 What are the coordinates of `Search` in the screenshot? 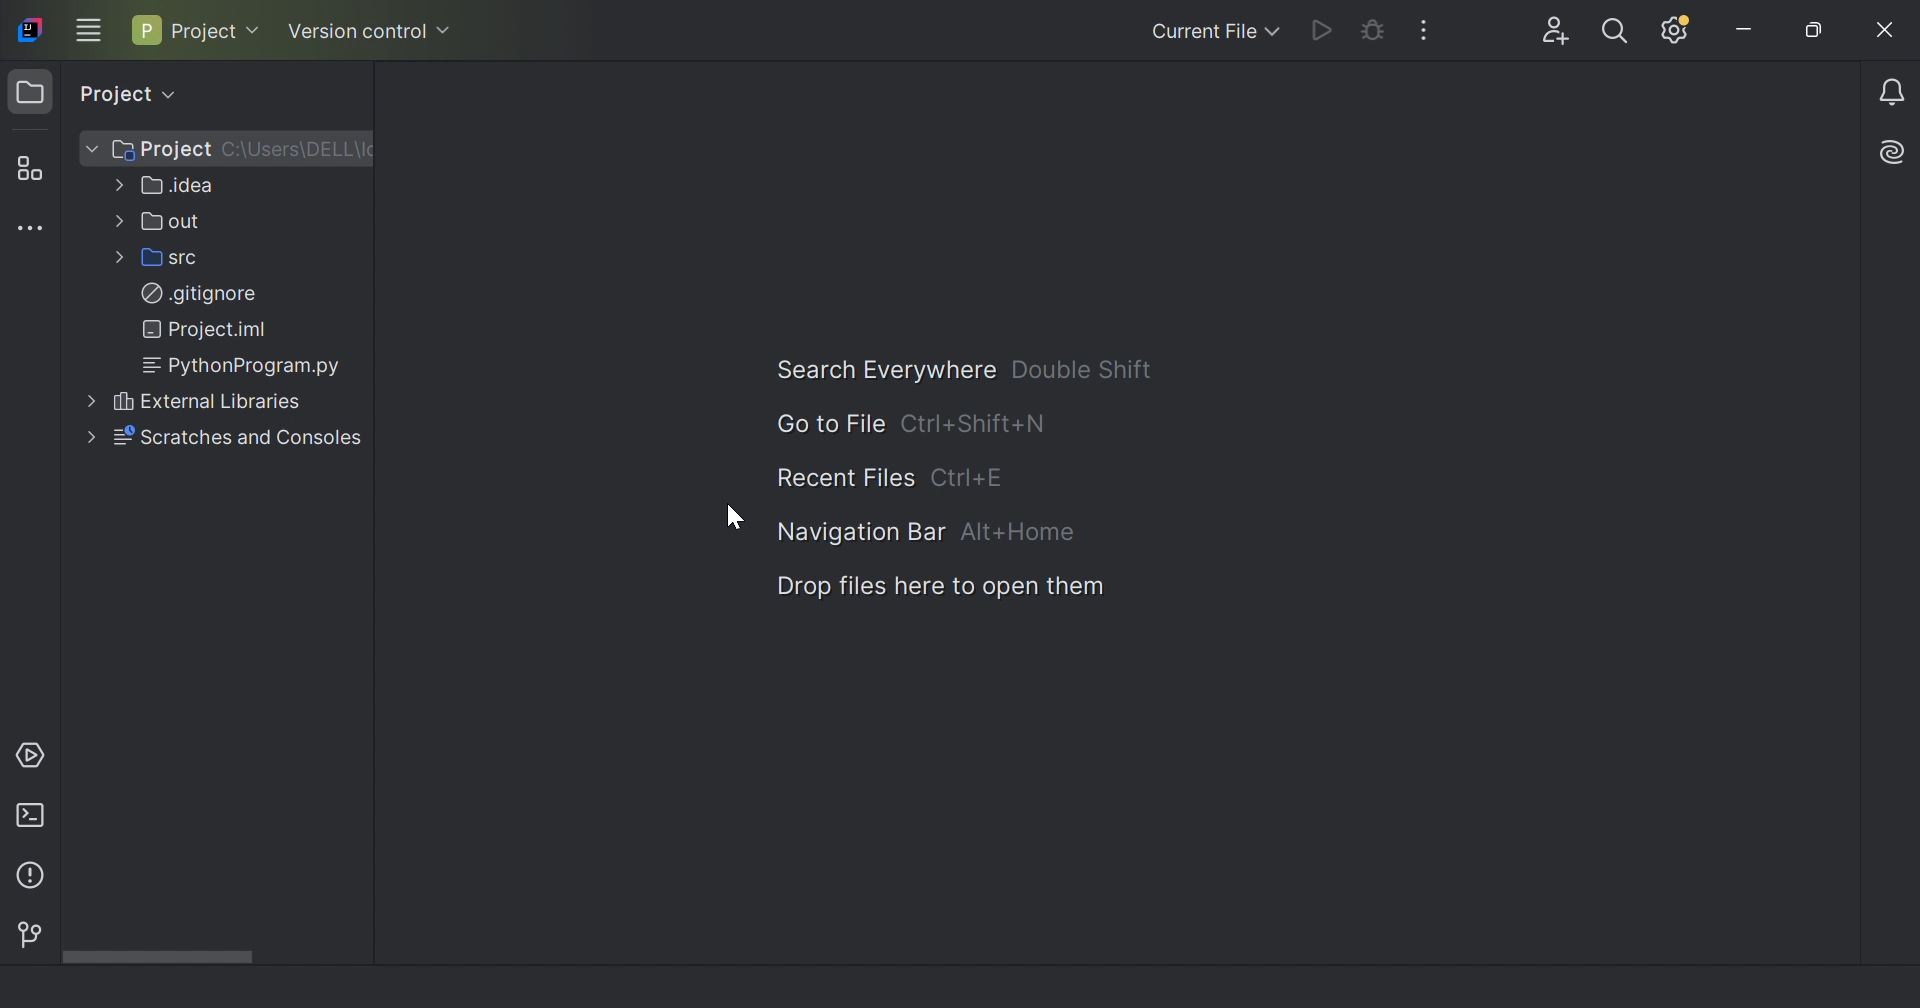 It's located at (1617, 32).